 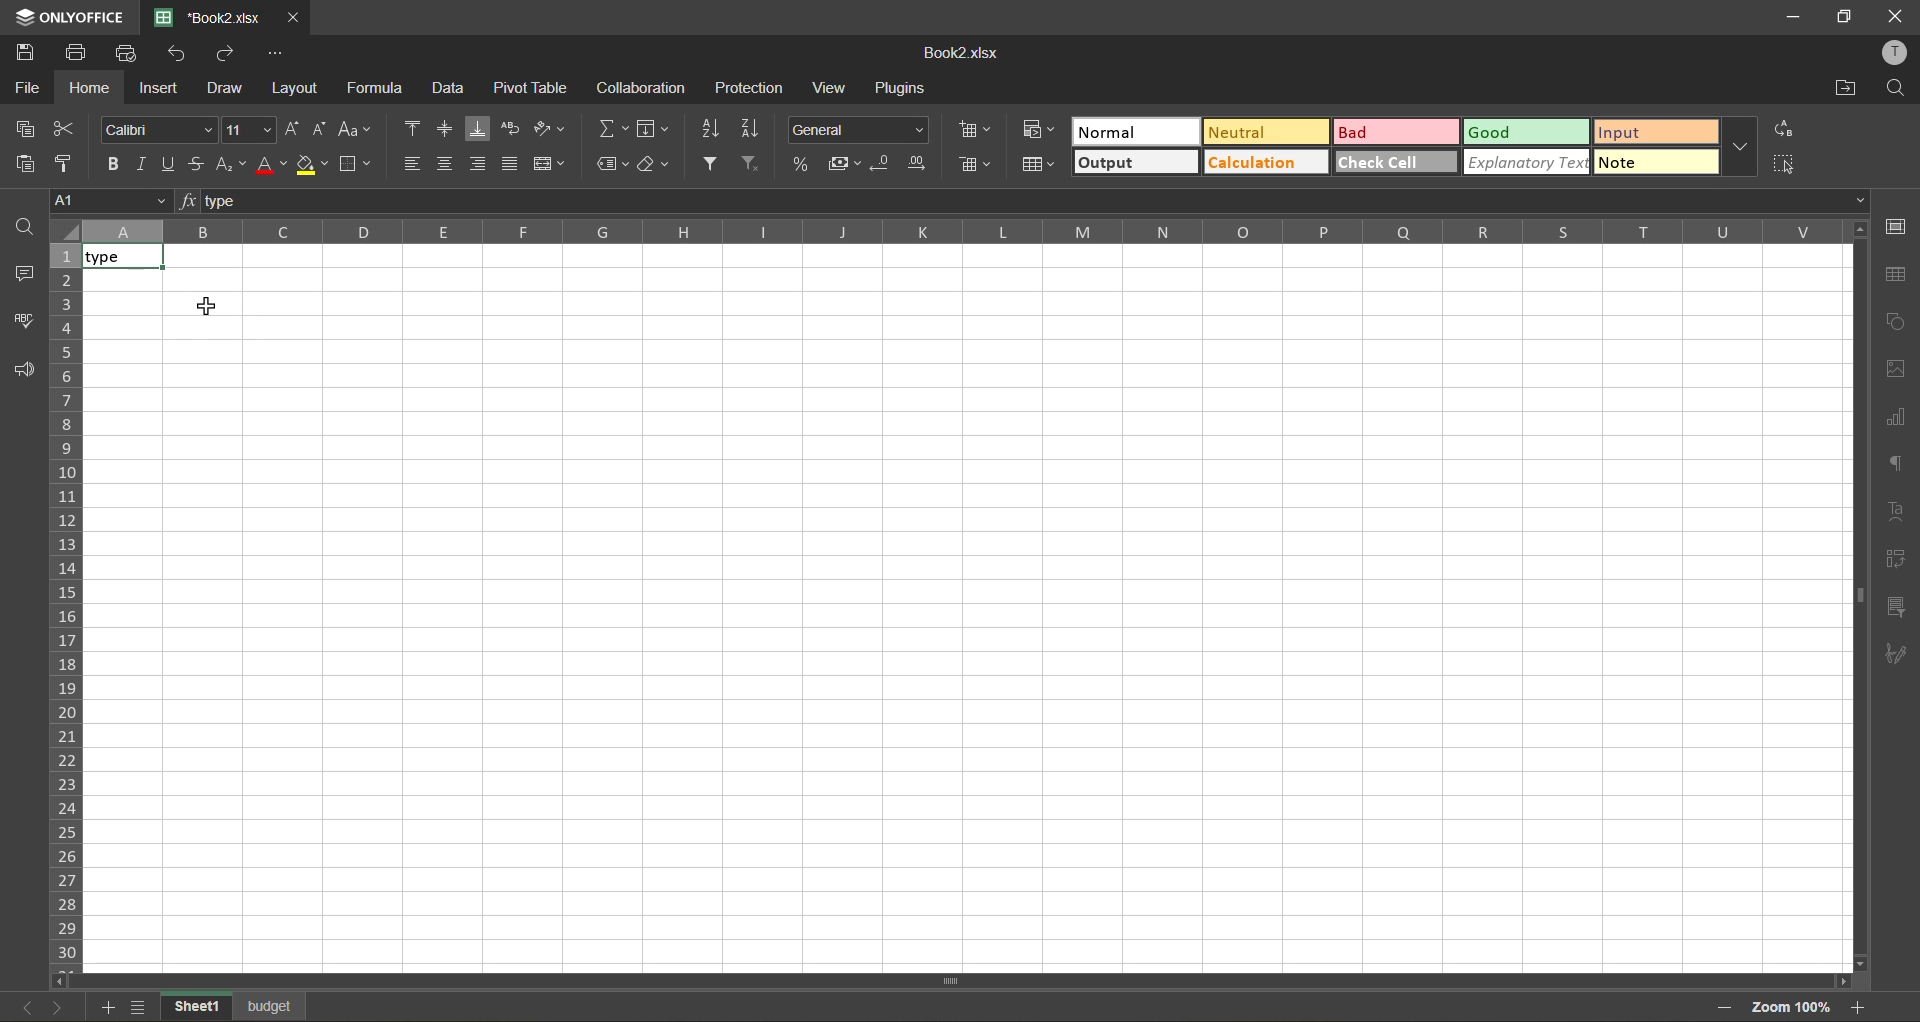 What do you see at coordinates (963, 624) in the screenshot?
I see `cell input` at bounding box center [963, 624].